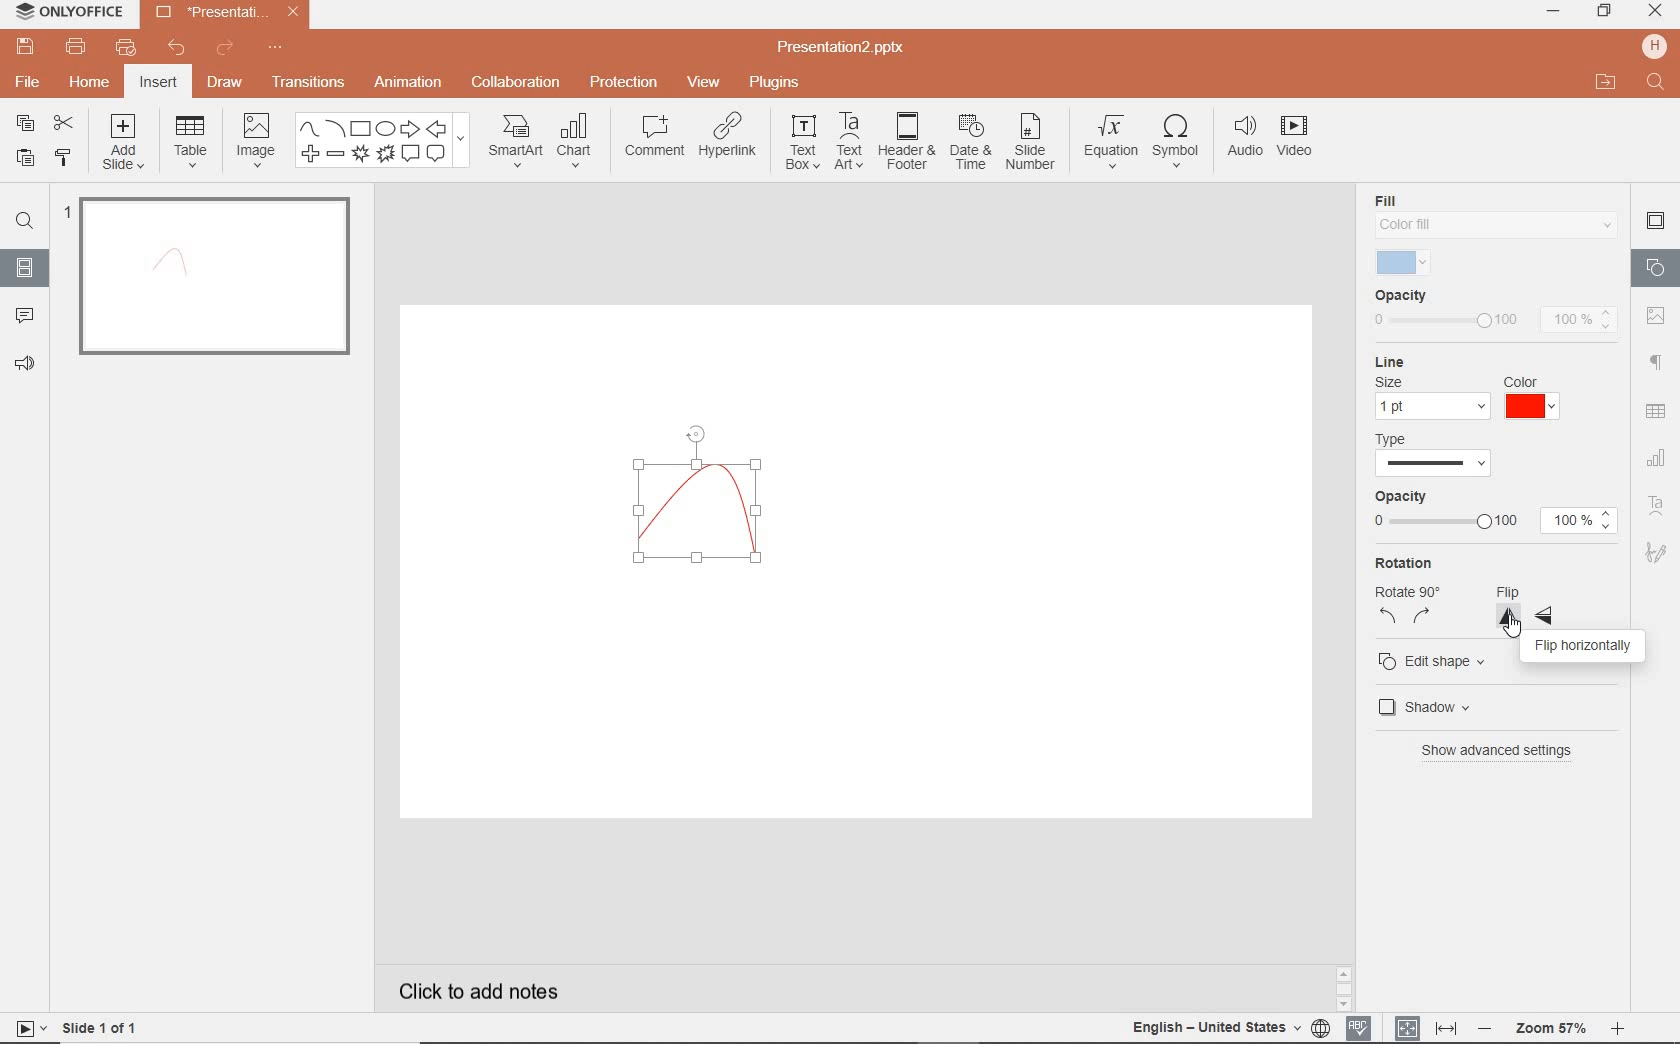  I want to click on TRANSITIONS, so click(311, 84).